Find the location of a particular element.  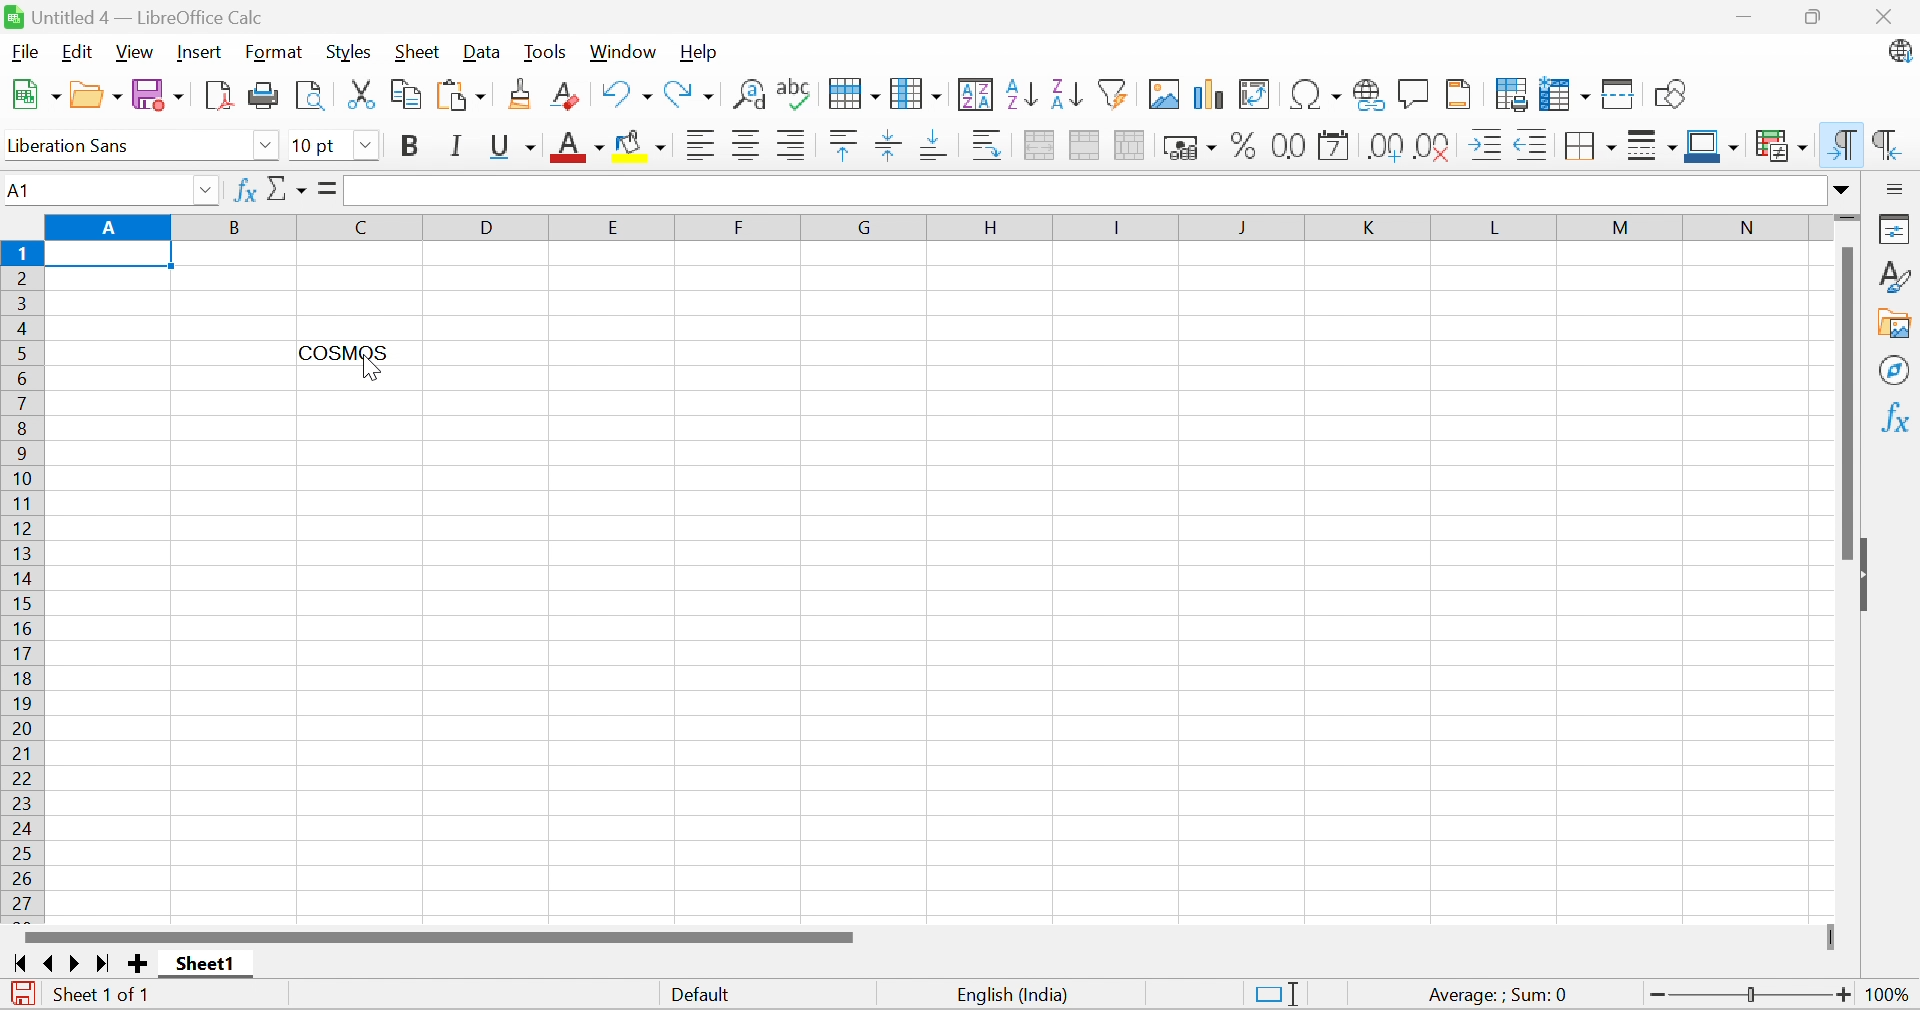

Edit is located at coordinates (77, 52).